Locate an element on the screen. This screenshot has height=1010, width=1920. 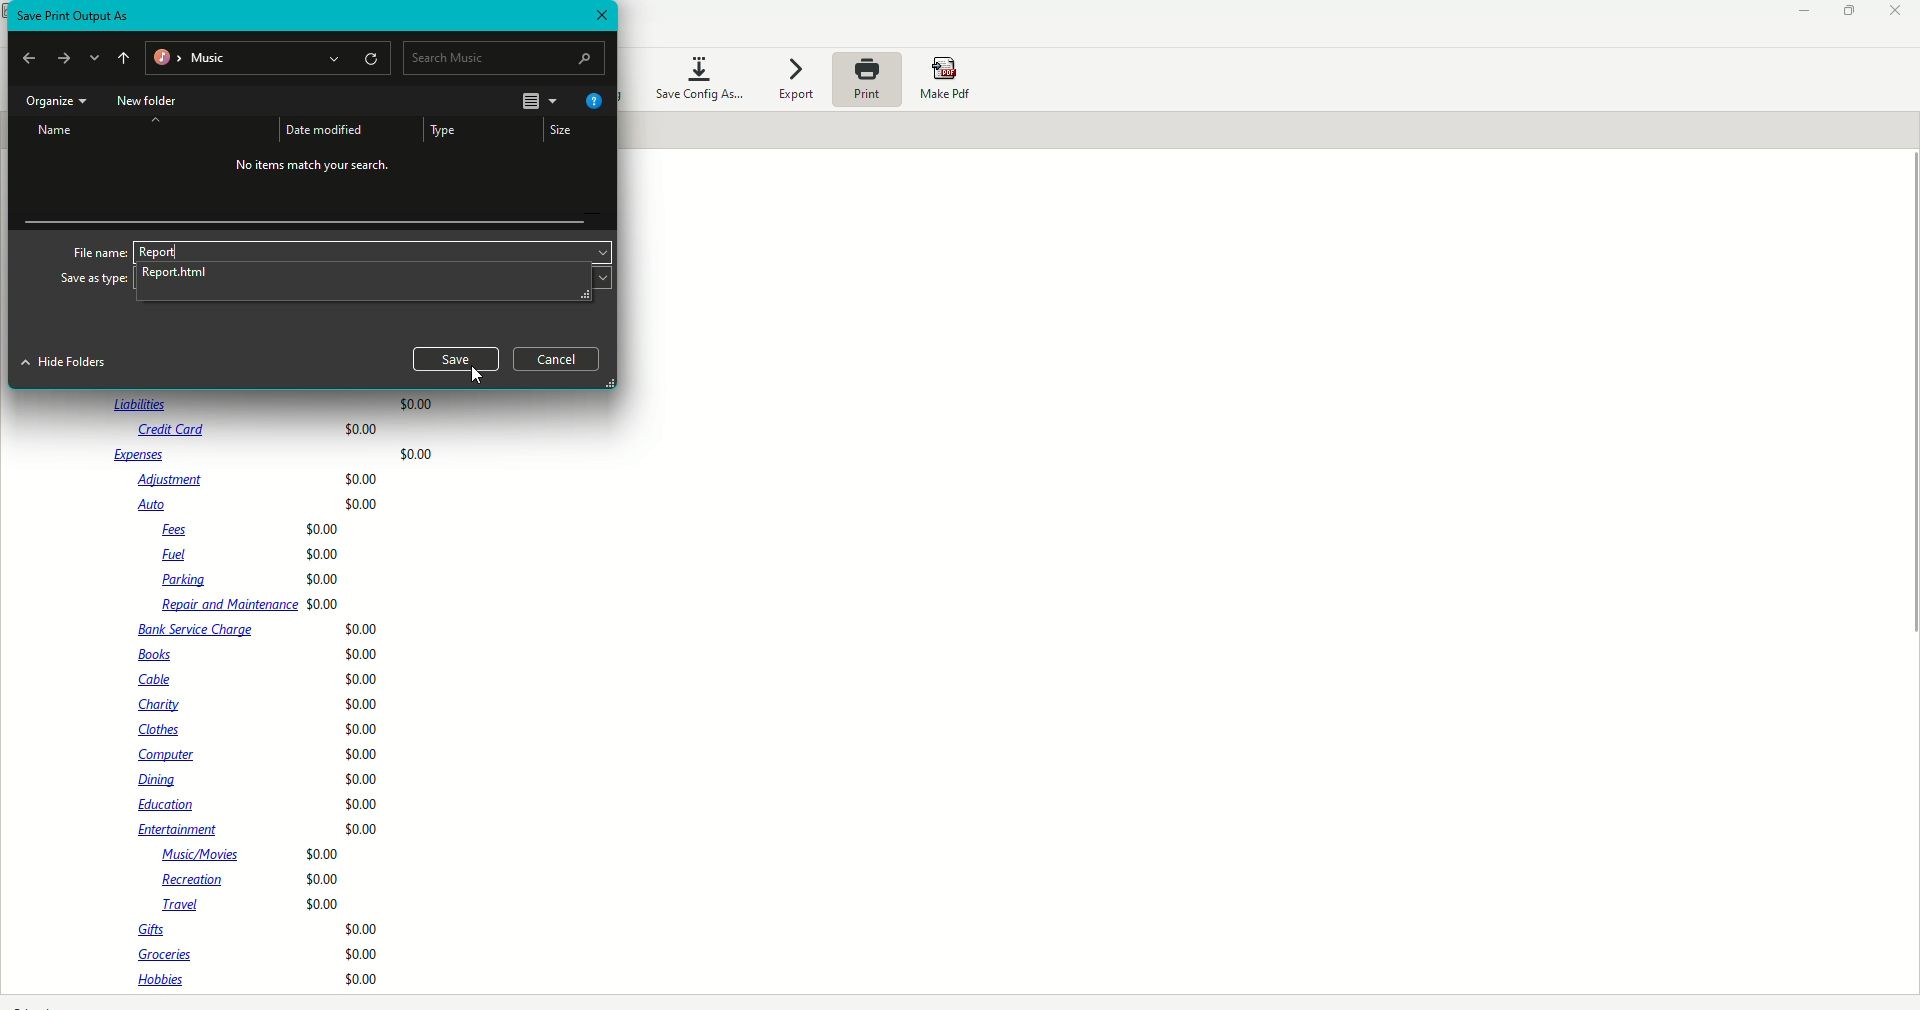
Export is located at coordinates (793, 81).